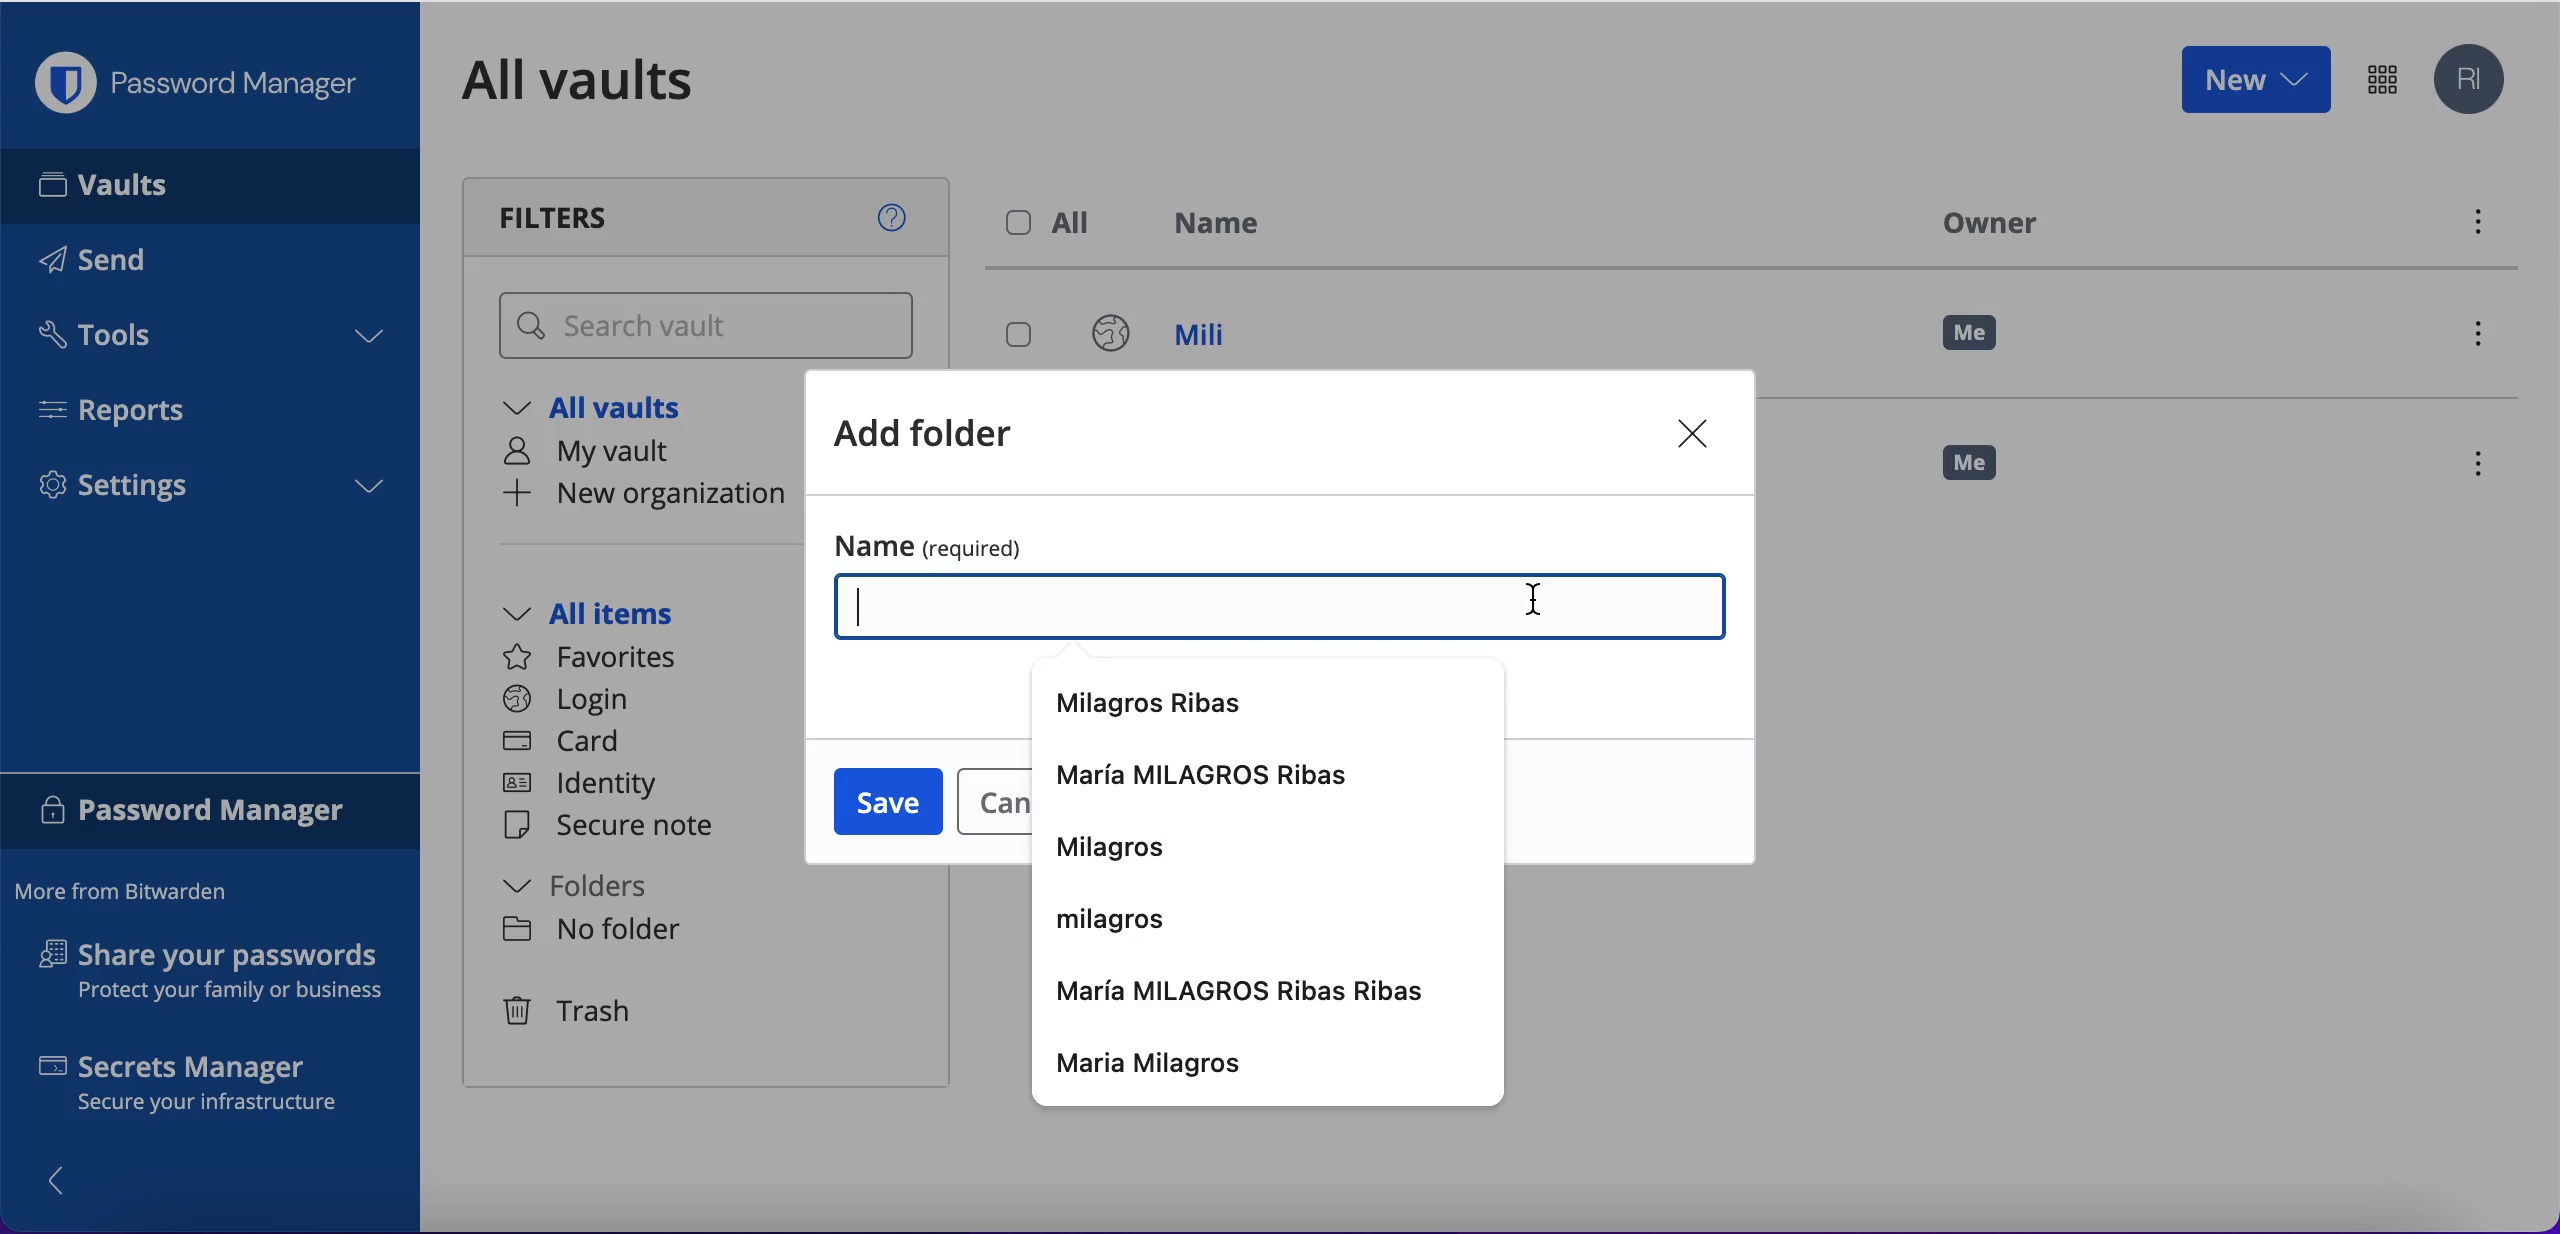  What do you see at coordinates (1249, 990) in the screenshot?
I see `maria milagros ribas ribas` at bounding box center [1249, 990].